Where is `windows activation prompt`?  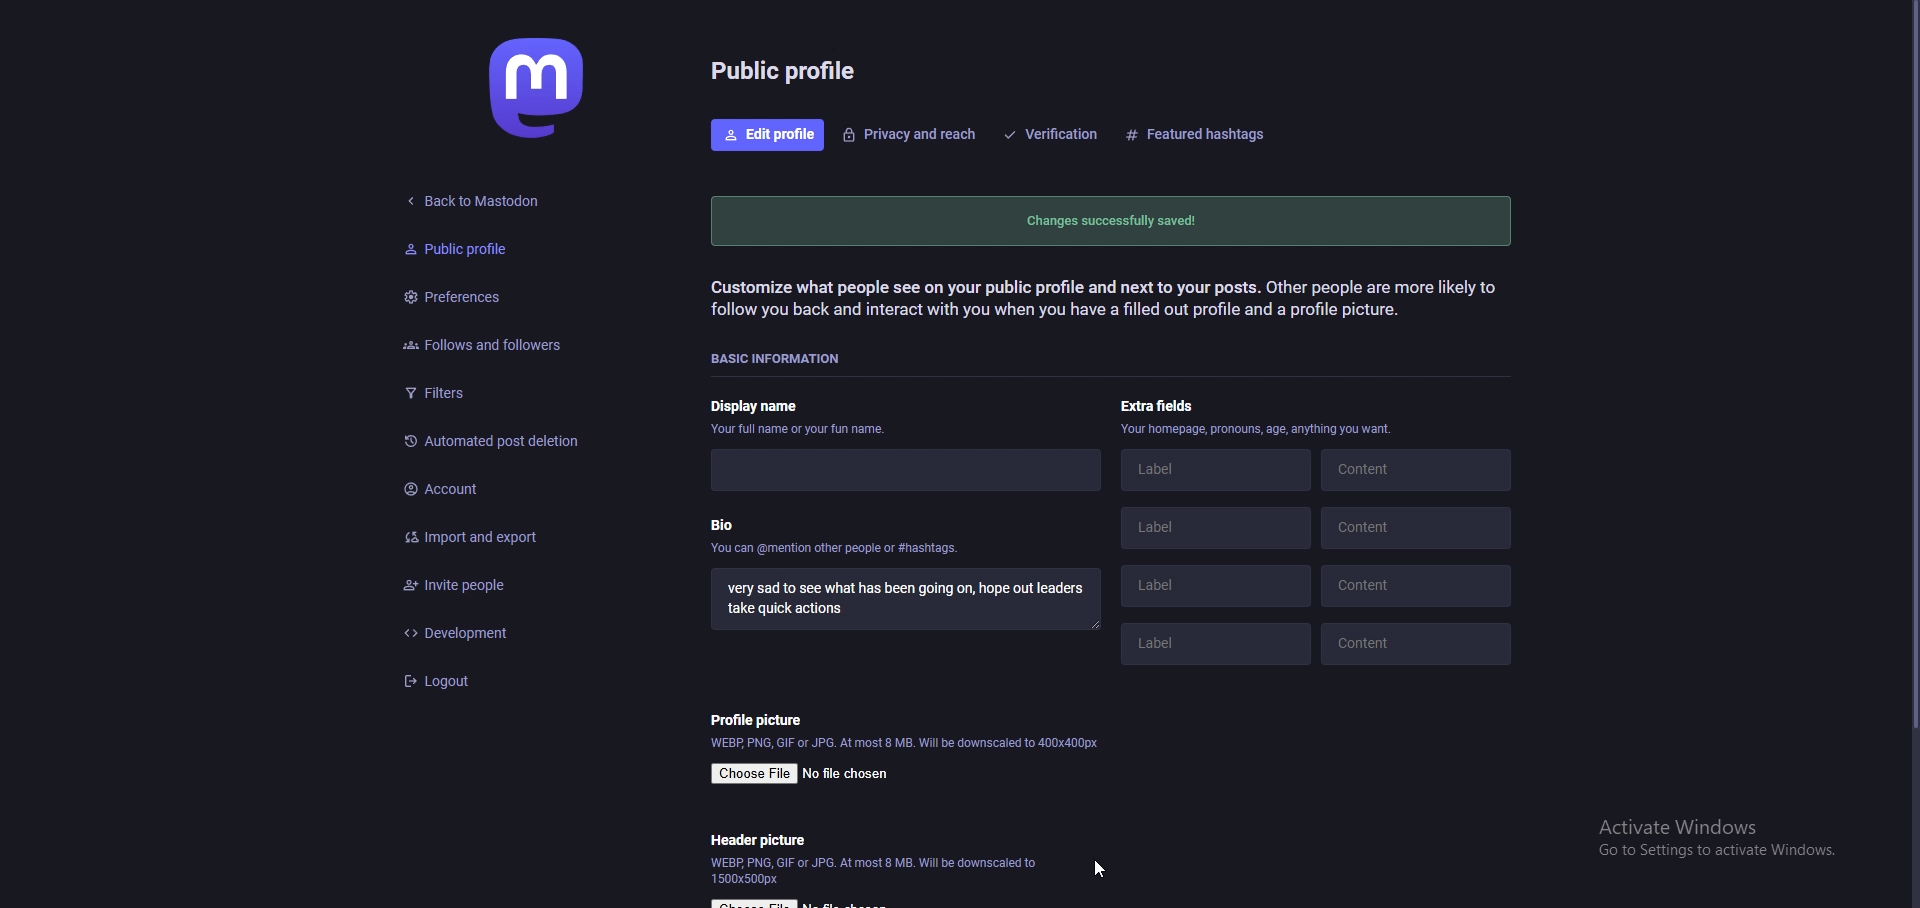 windows activation prompt is located at coordinates (1713, 837).